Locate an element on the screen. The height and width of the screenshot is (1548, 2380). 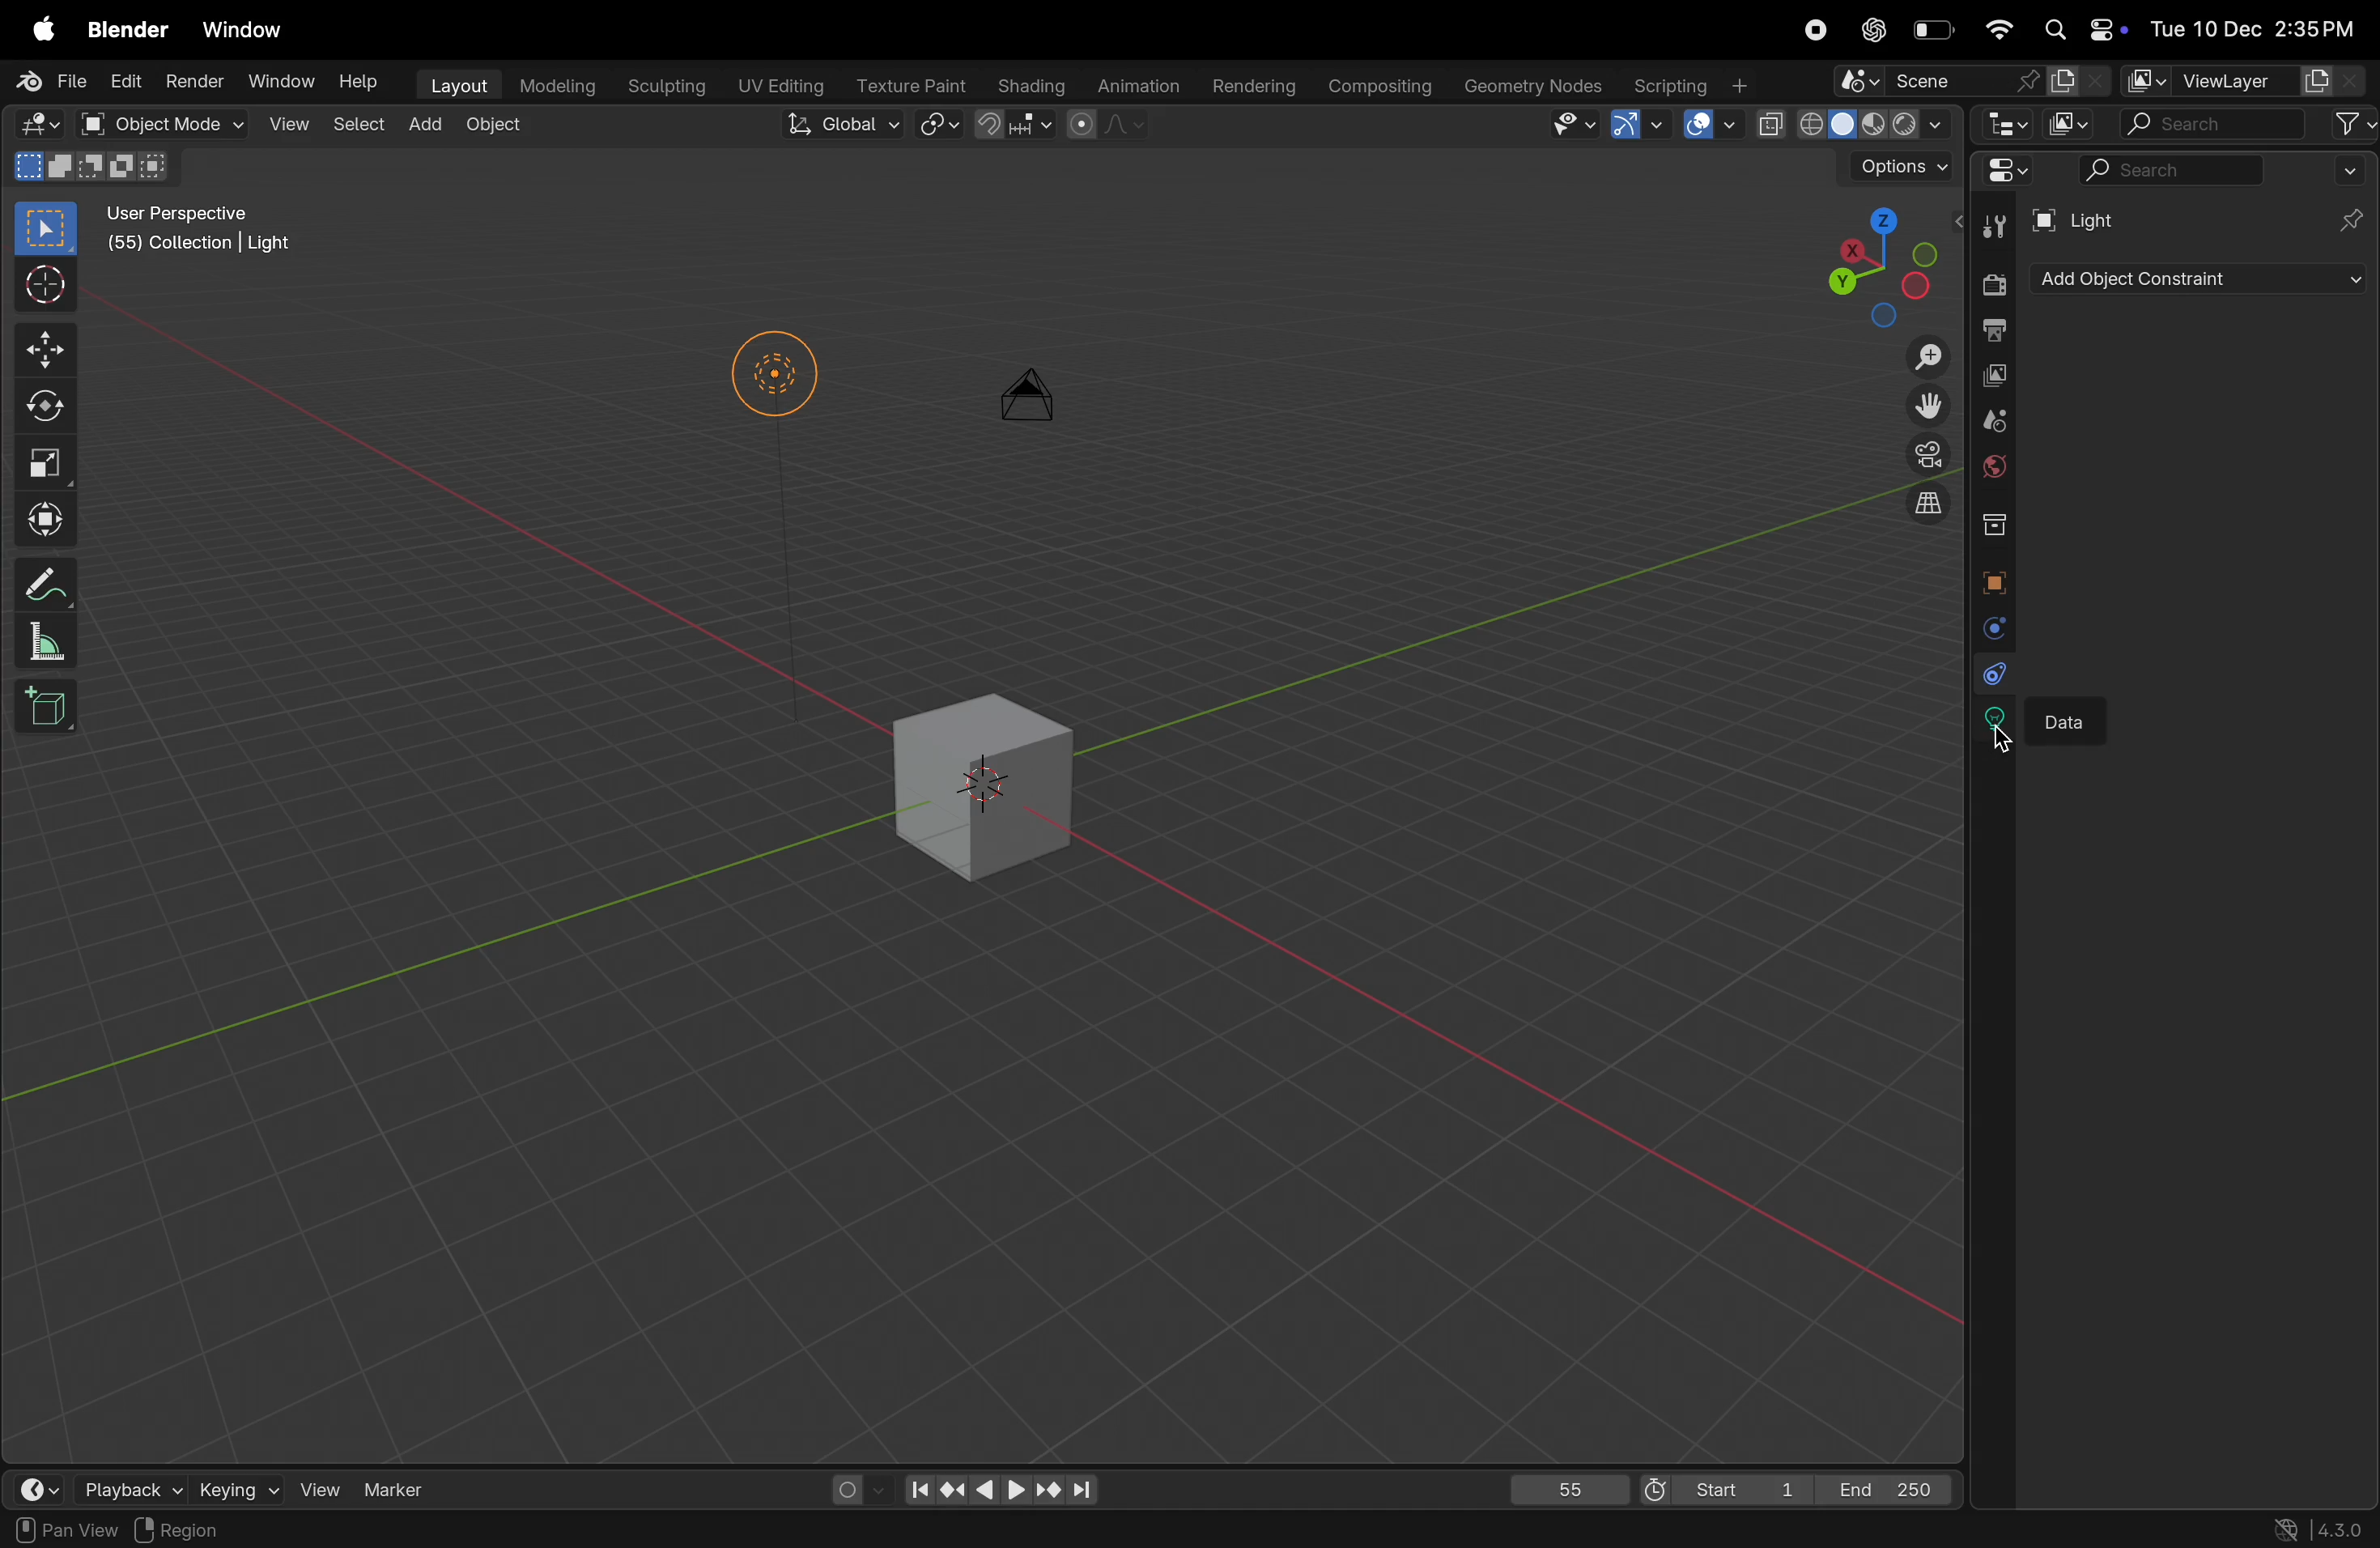
keying is located at coordinates (239, 1487).